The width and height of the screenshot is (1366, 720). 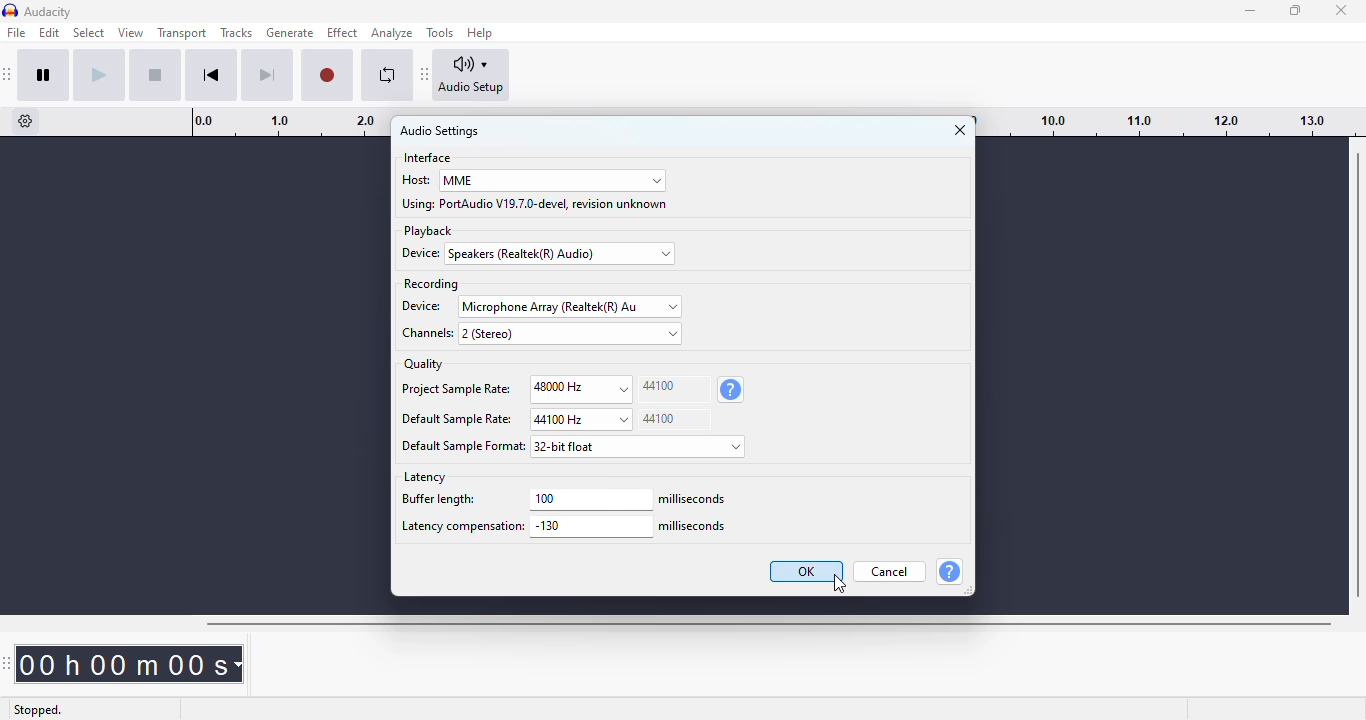 What do you see at coordinates (459, 501) in the screenshot?
I see `buffer length` at bounding box center [459, 501].